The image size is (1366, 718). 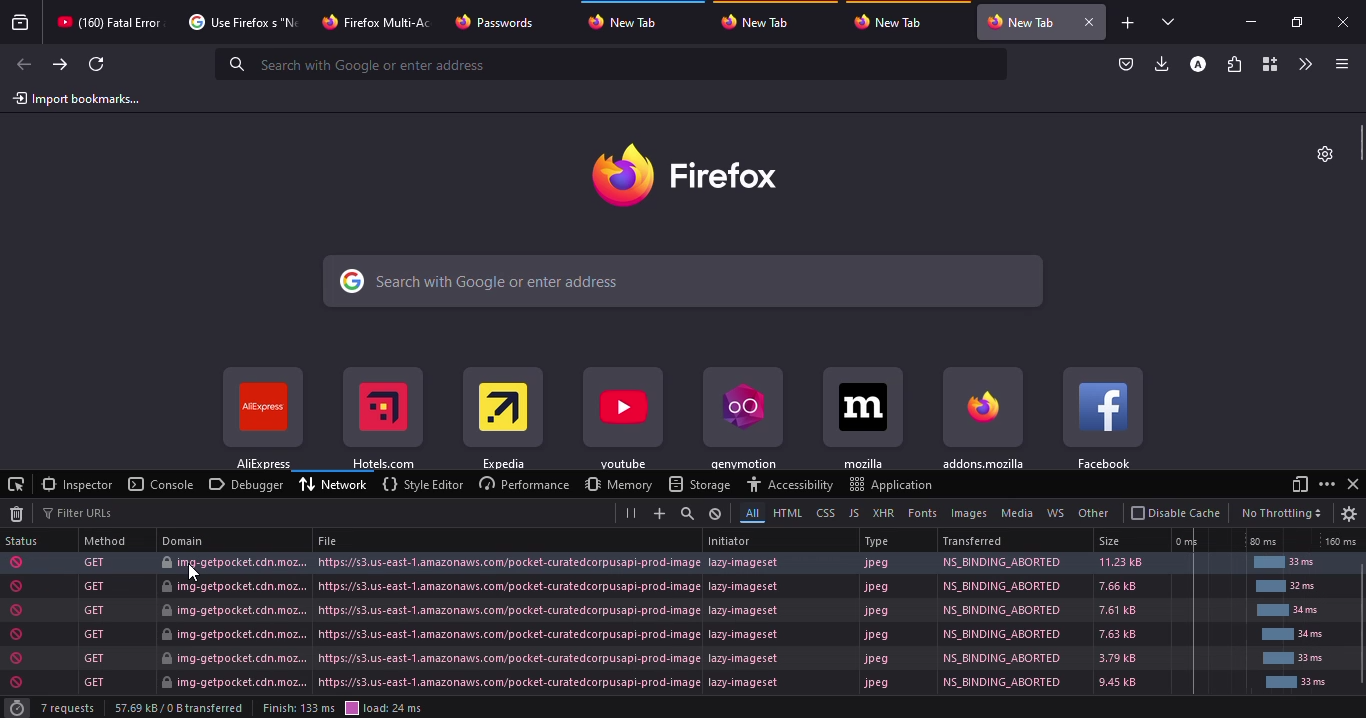 I want to click on tab, so click(x=375, y=22).